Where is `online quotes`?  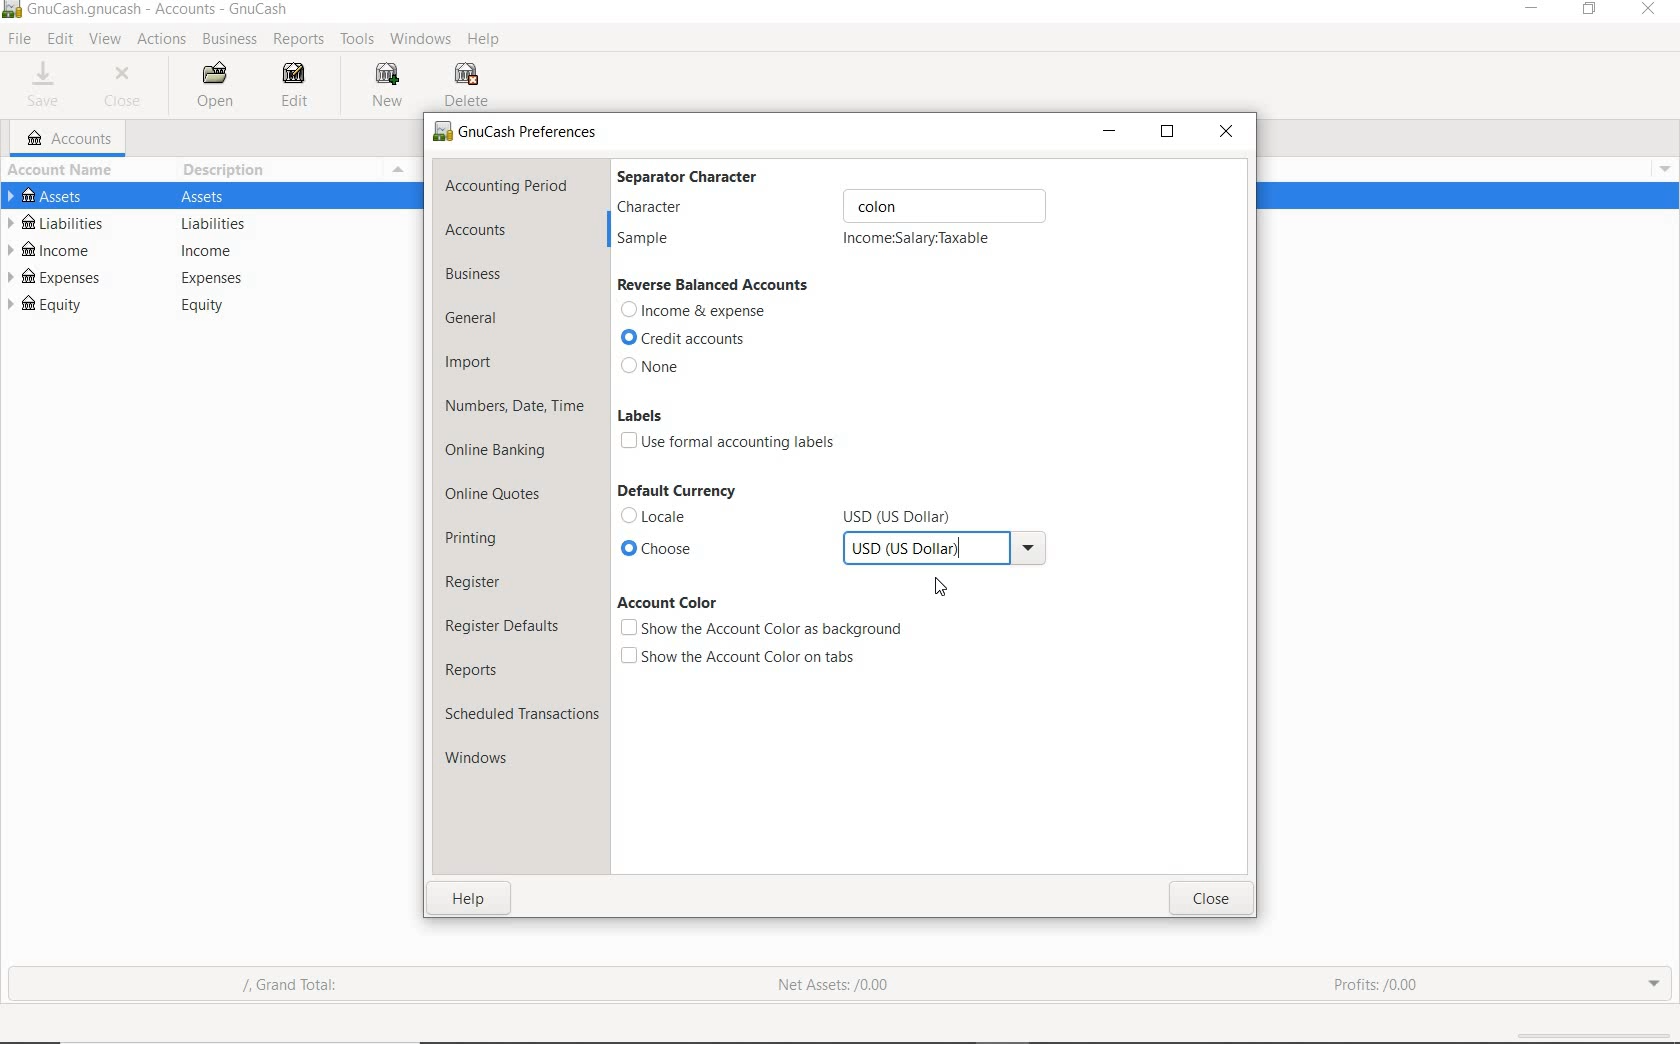 online quotes is located at coordinates (500, 496).